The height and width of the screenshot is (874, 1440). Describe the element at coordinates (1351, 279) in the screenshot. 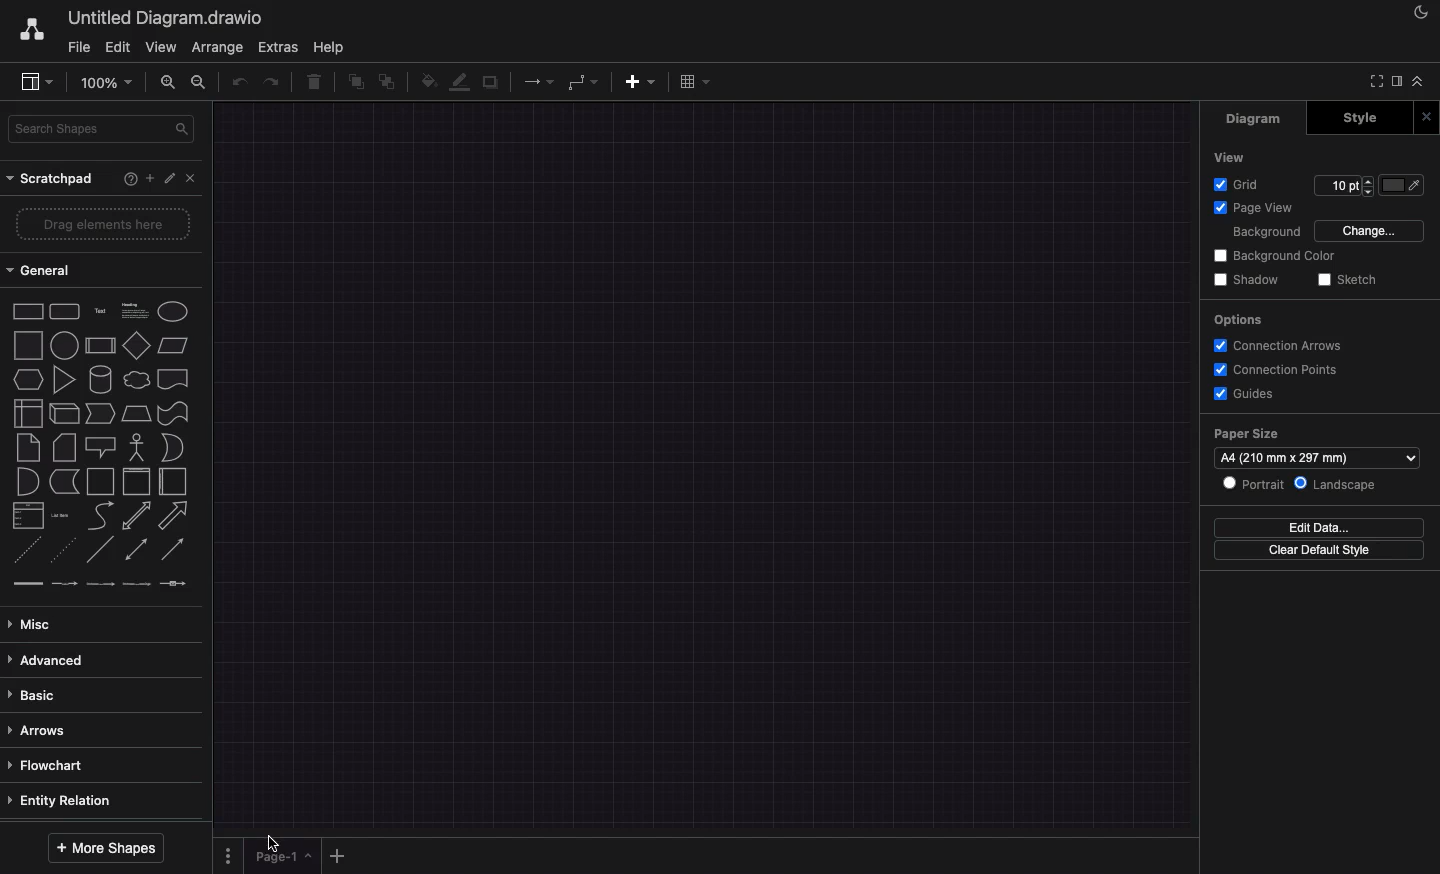

I see `sketch` at that location.